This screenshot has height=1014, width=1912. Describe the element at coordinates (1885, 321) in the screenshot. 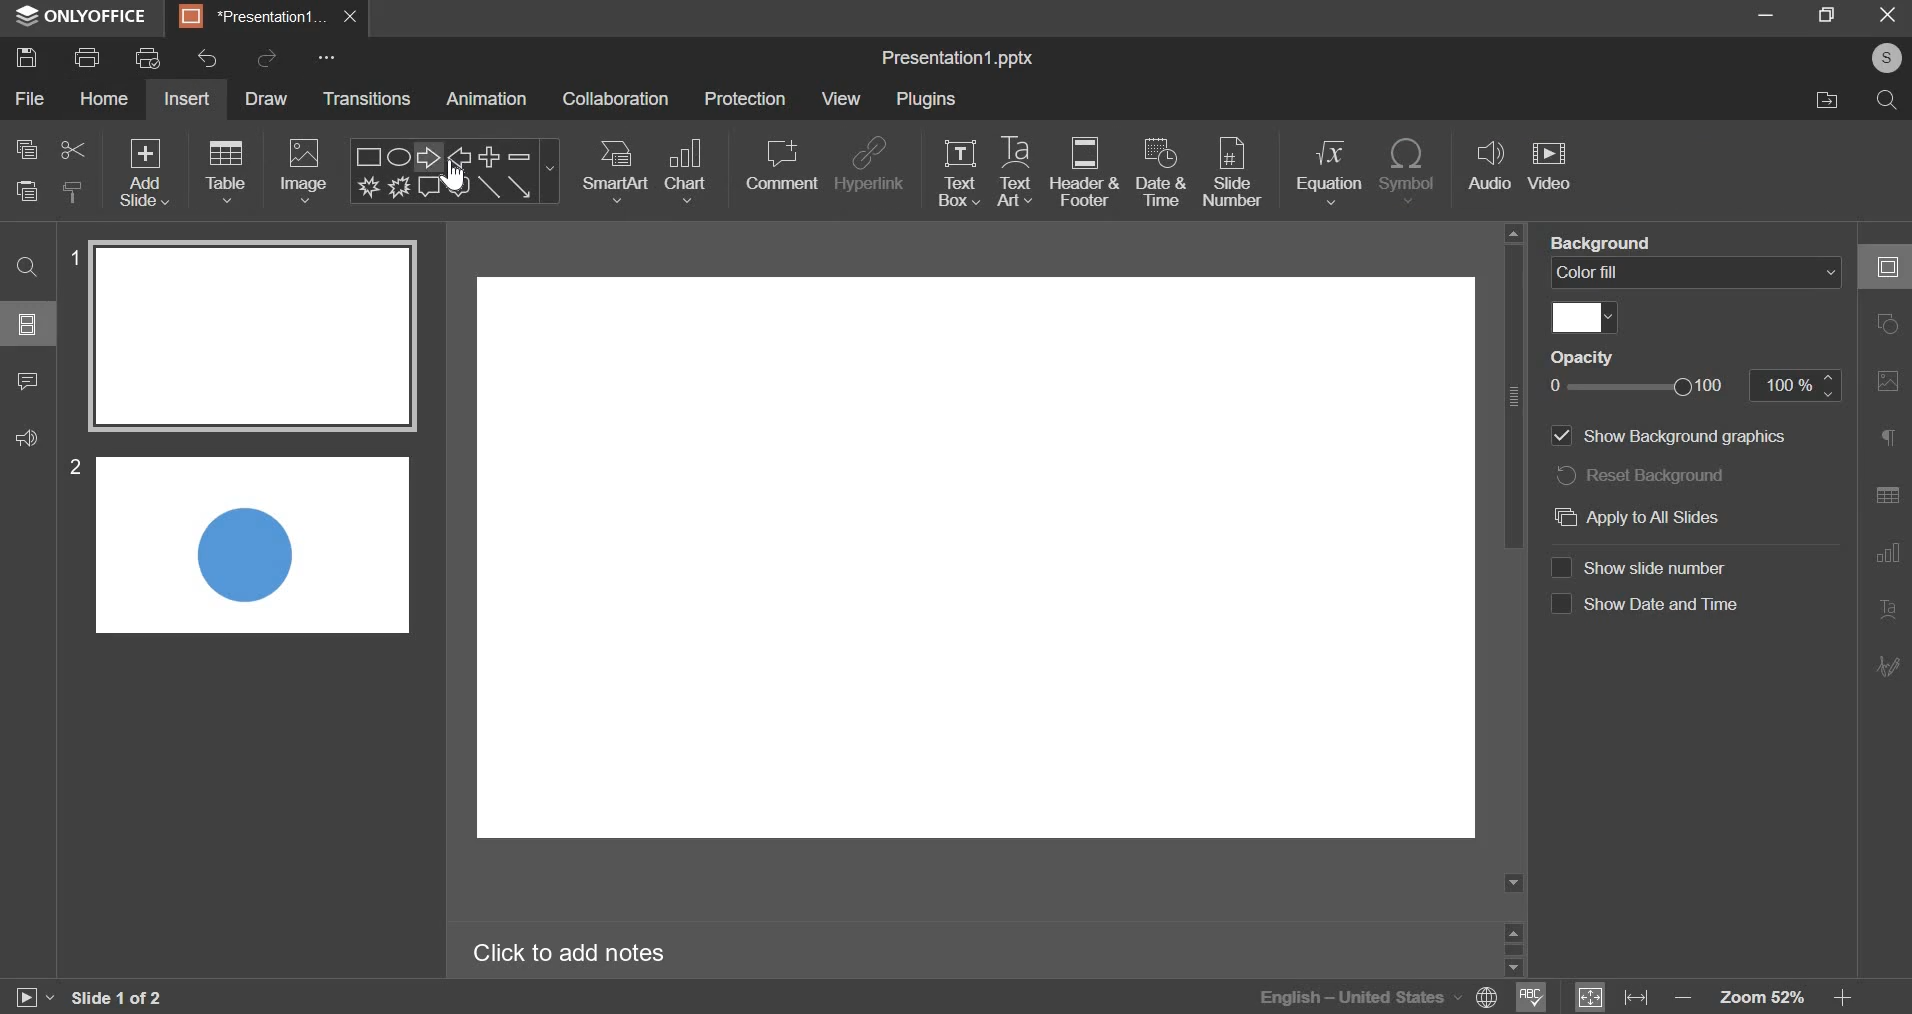

I see `Shape settings` at that location.